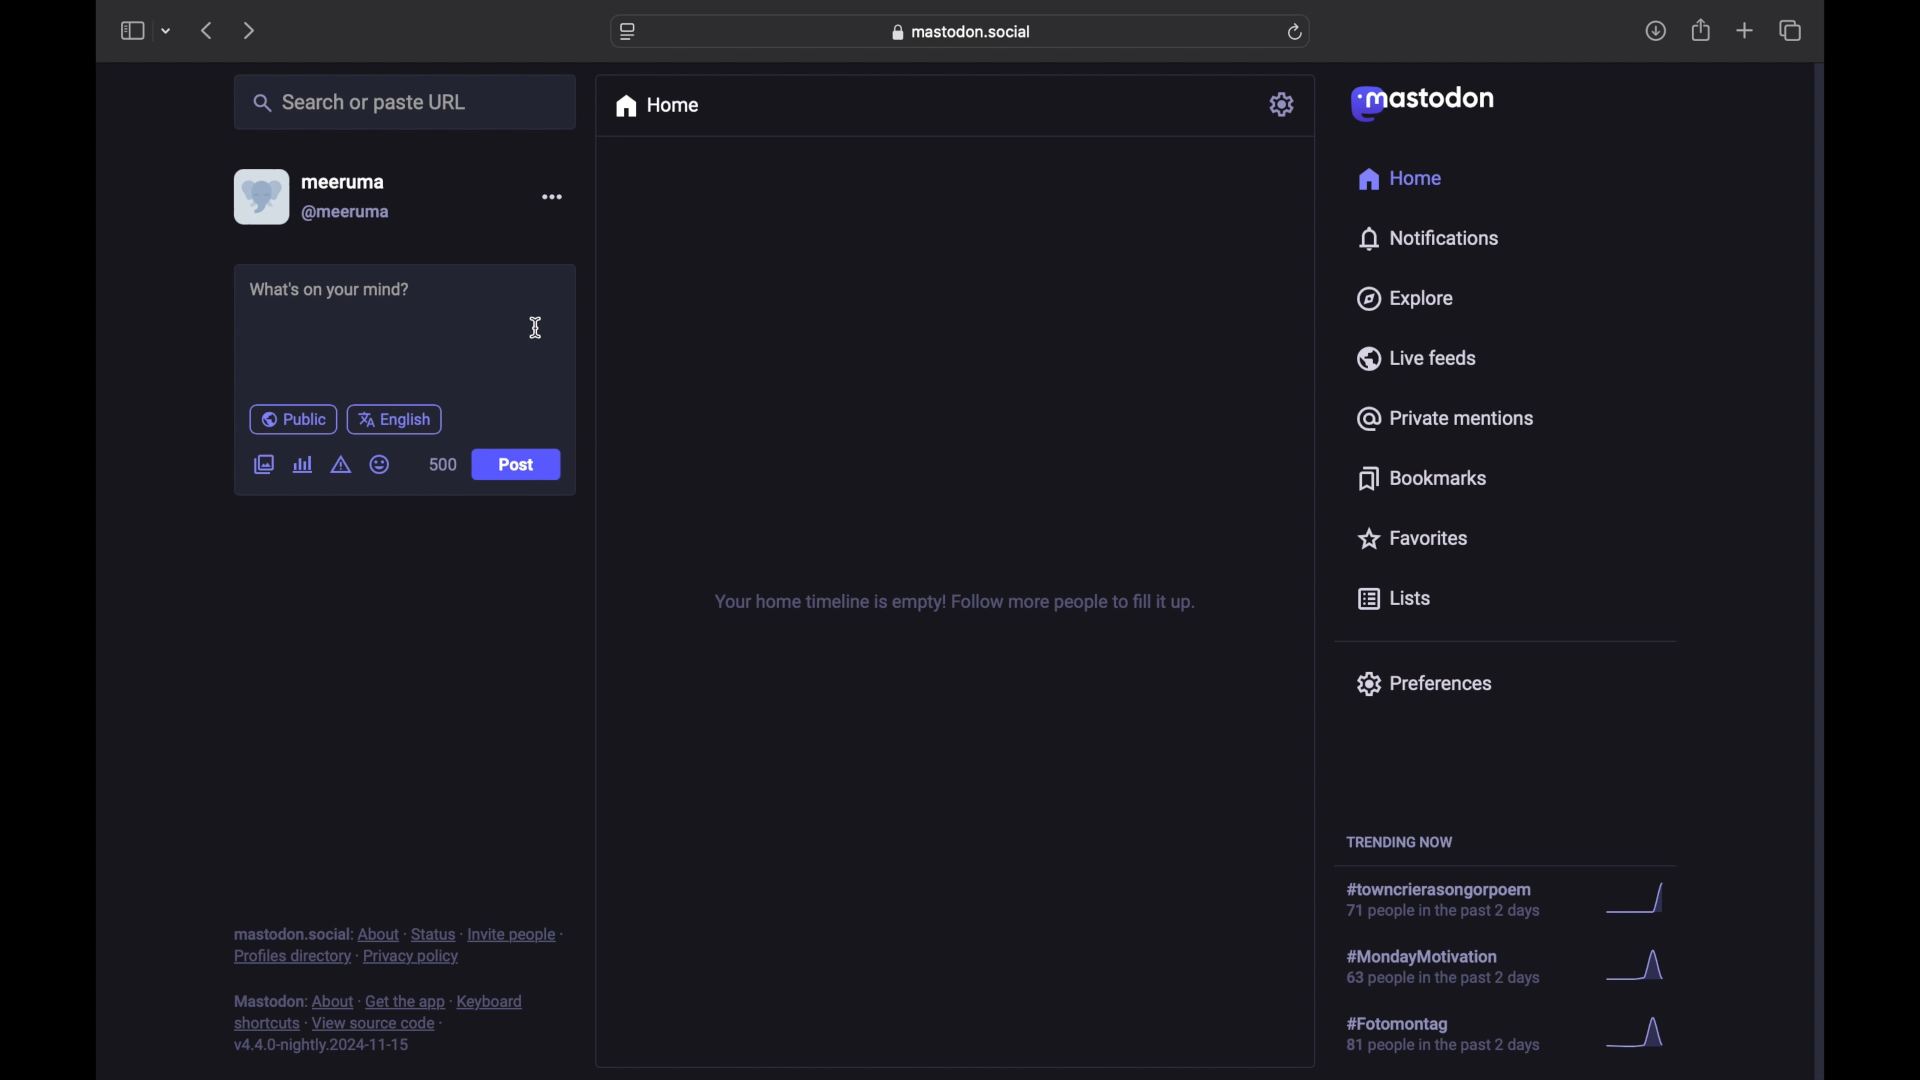 The height and width of the screenshot is (1080, 1920). What do you see at coordinates (395, 420) in the screenshot?
I see `english` at bounding box center [395, 420].